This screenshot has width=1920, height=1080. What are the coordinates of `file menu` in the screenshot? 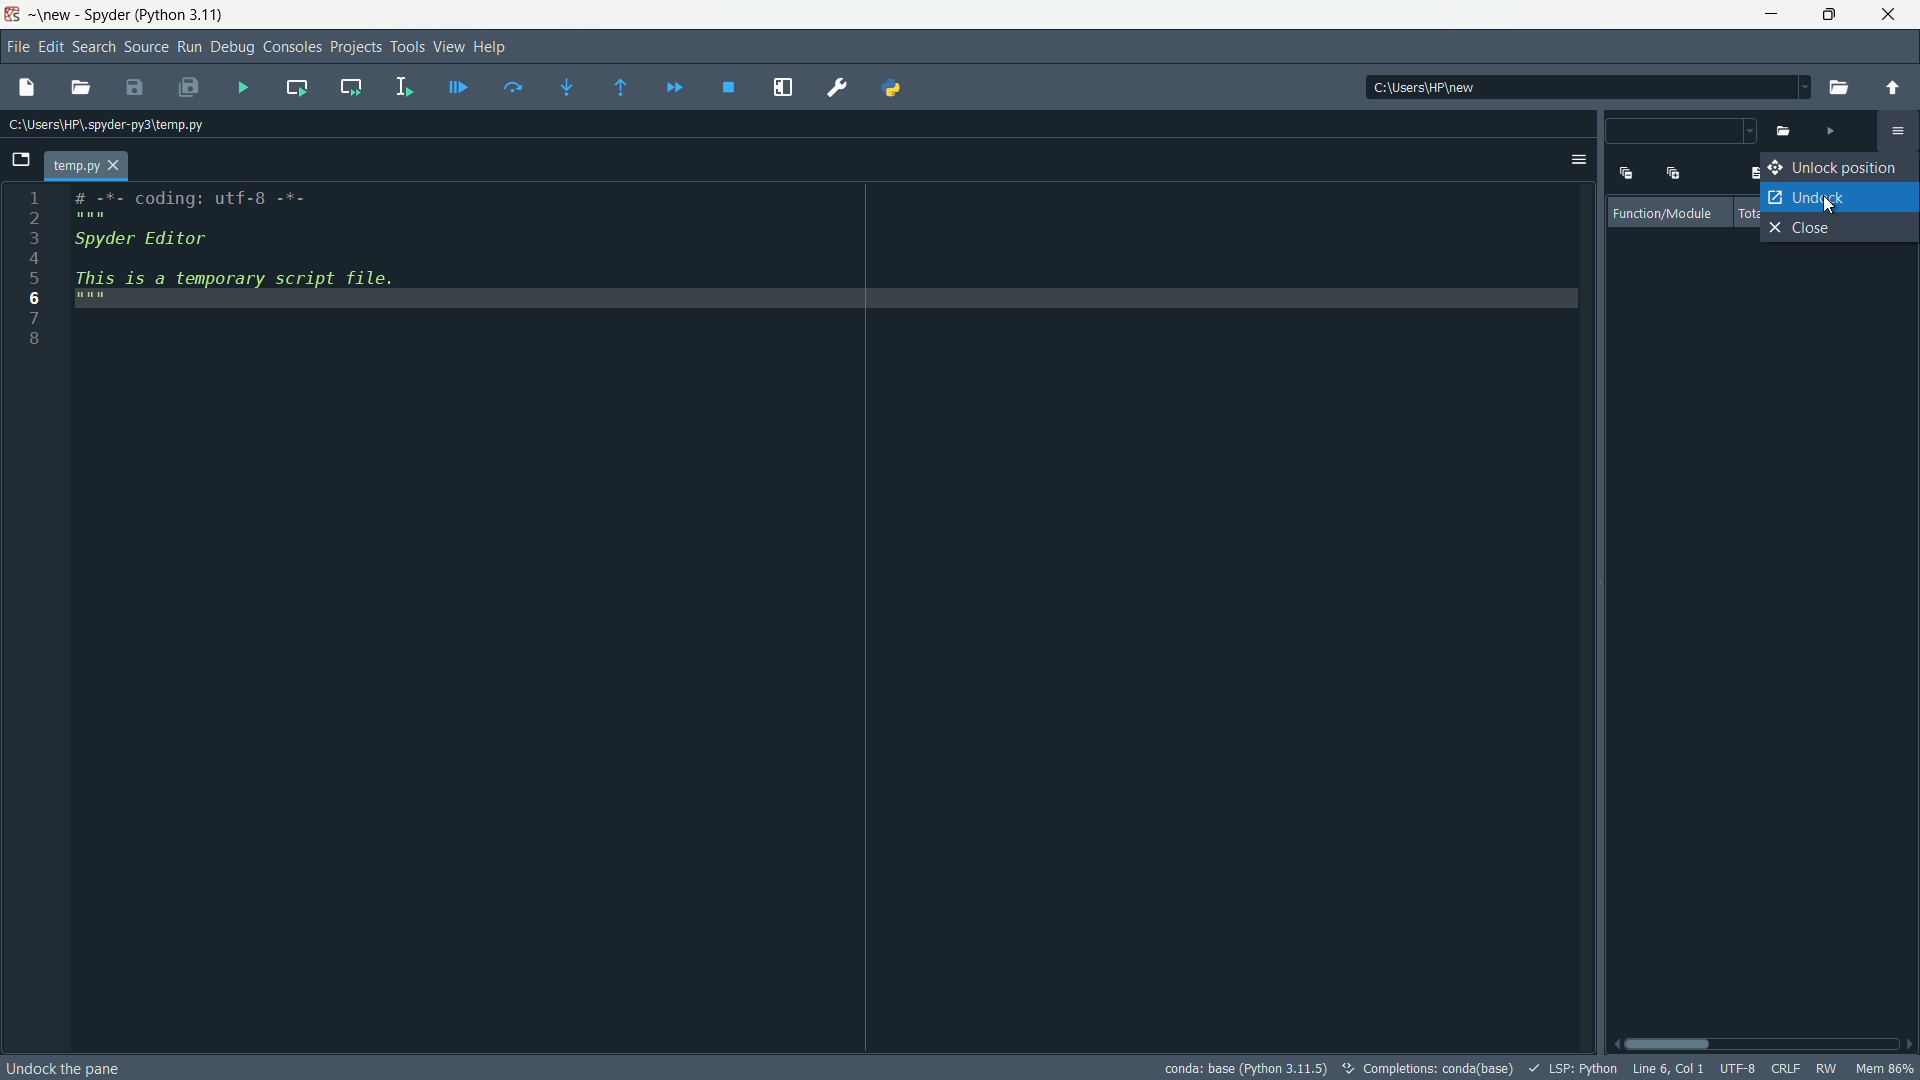 It's located at (15, 49).